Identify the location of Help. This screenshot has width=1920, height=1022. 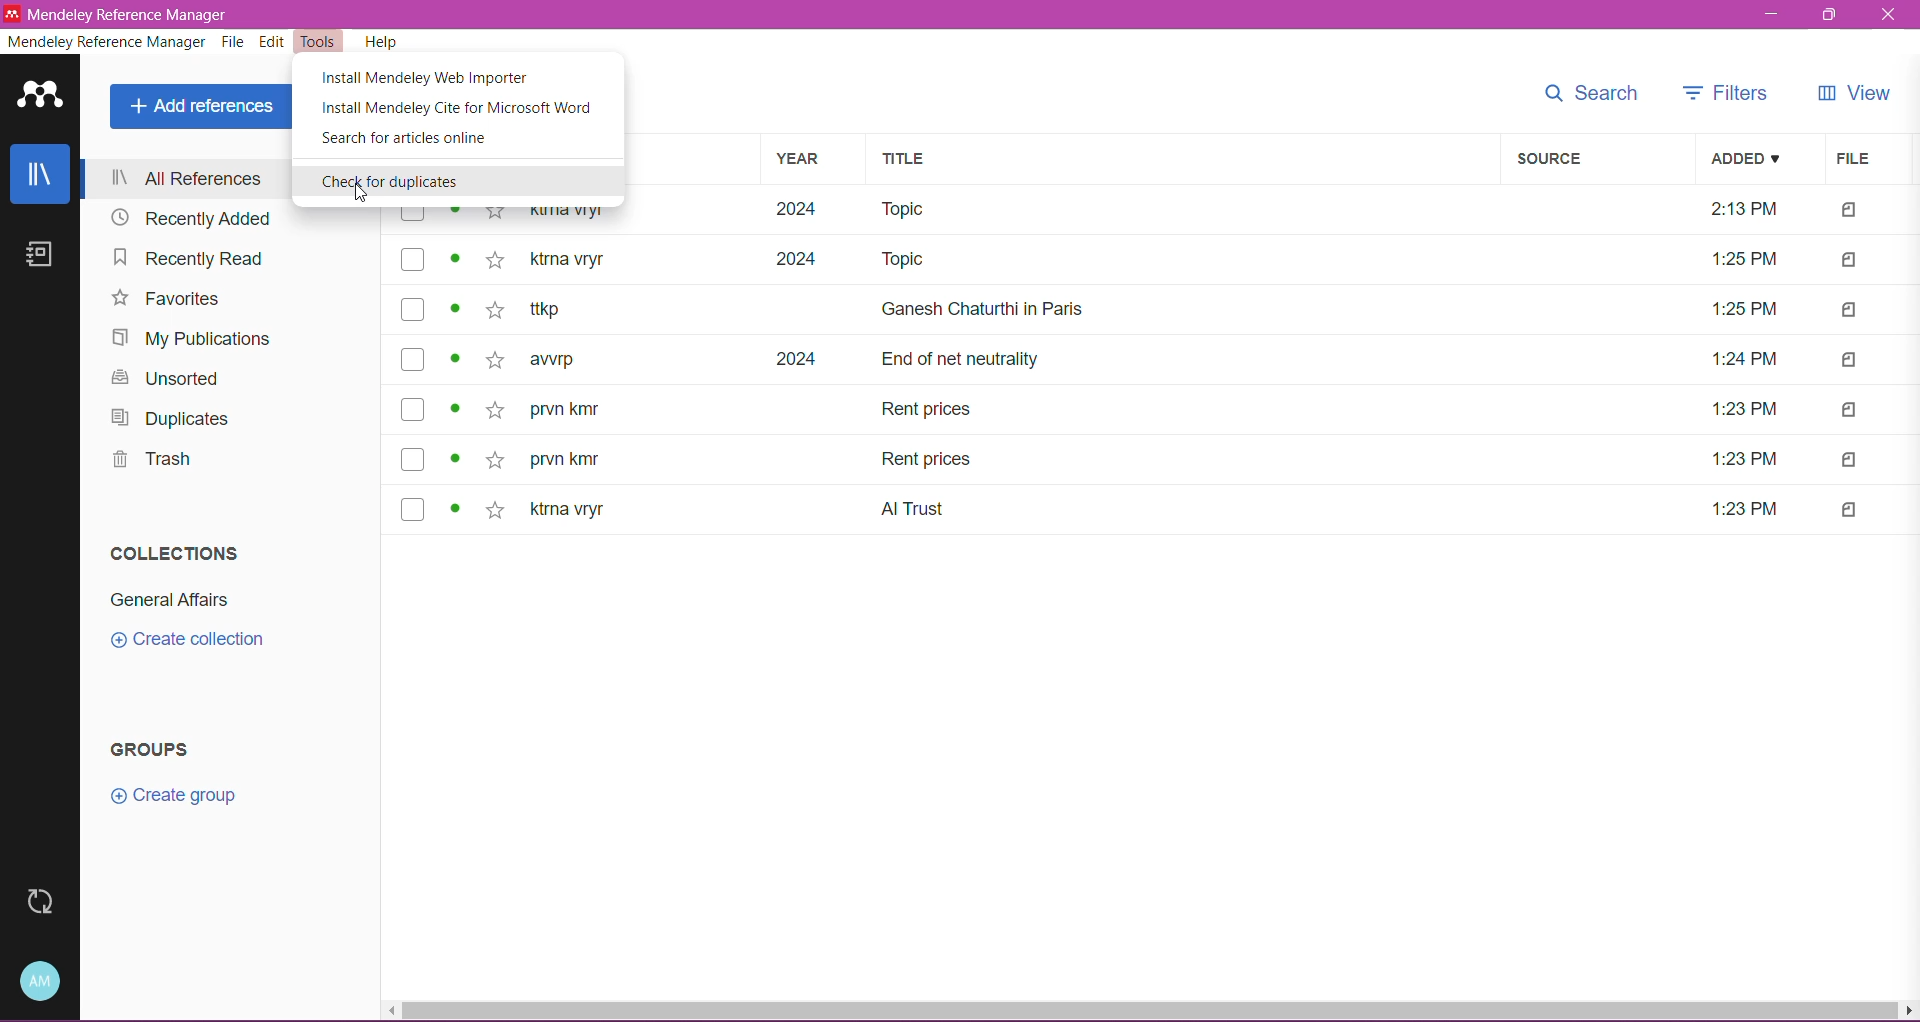
(384, 45).